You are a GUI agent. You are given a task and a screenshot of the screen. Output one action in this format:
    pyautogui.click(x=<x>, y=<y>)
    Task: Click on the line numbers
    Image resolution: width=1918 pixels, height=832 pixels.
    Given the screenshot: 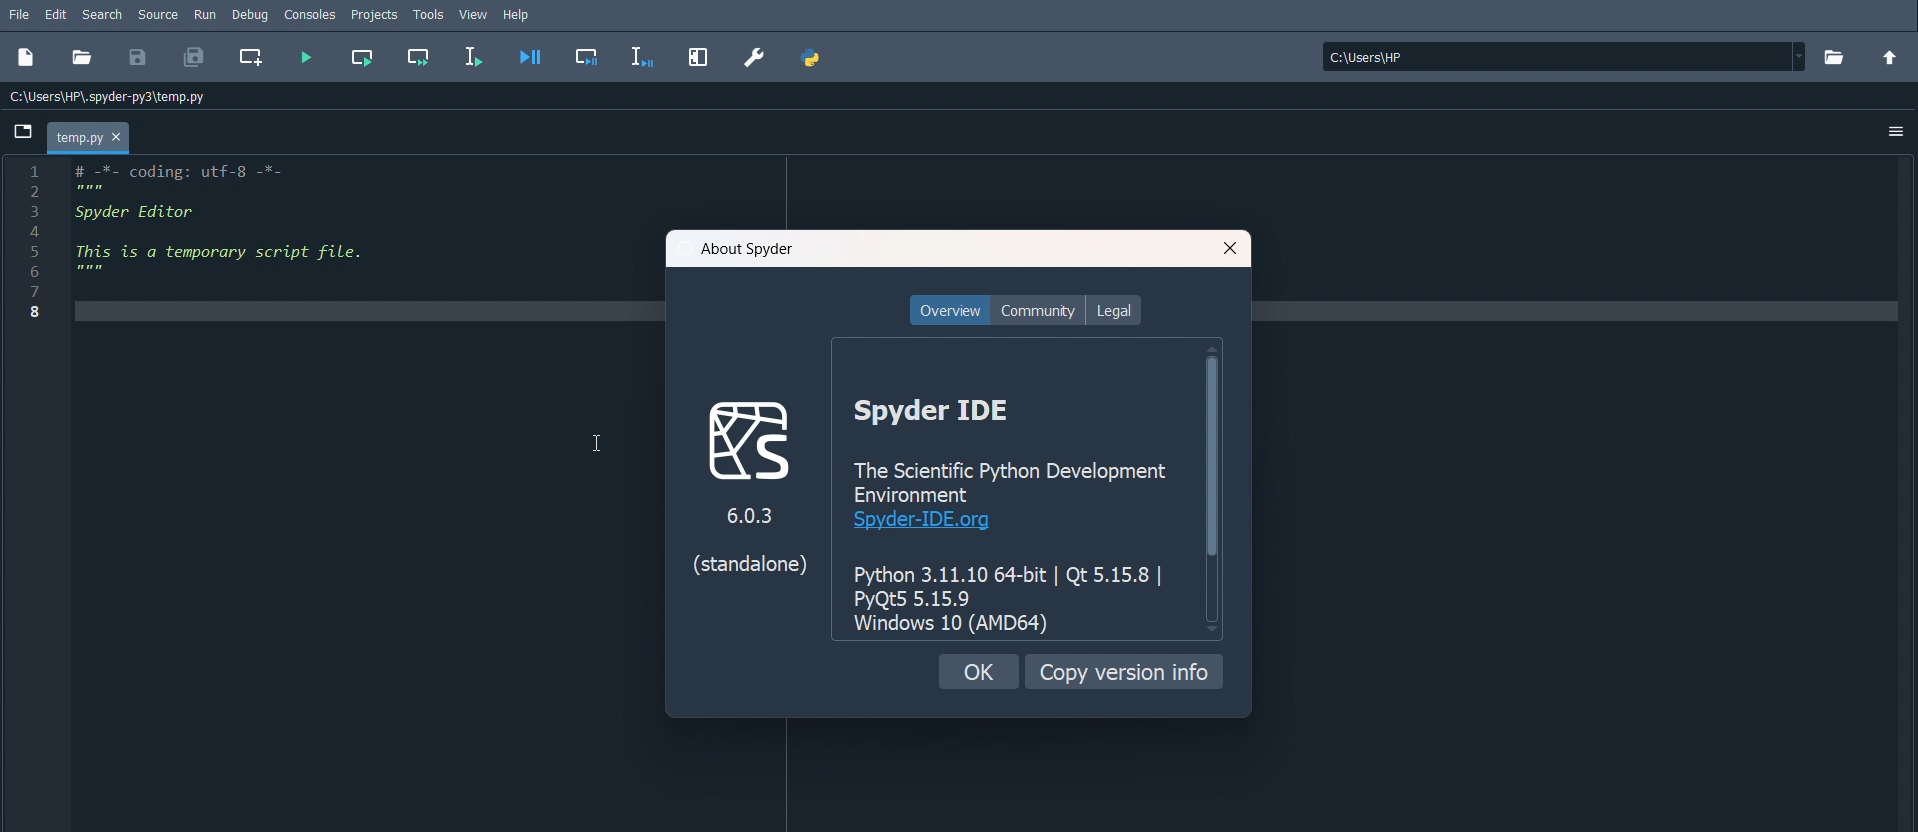 What is the action you would take?
    pyautogui.click(x=38, y=243)
    